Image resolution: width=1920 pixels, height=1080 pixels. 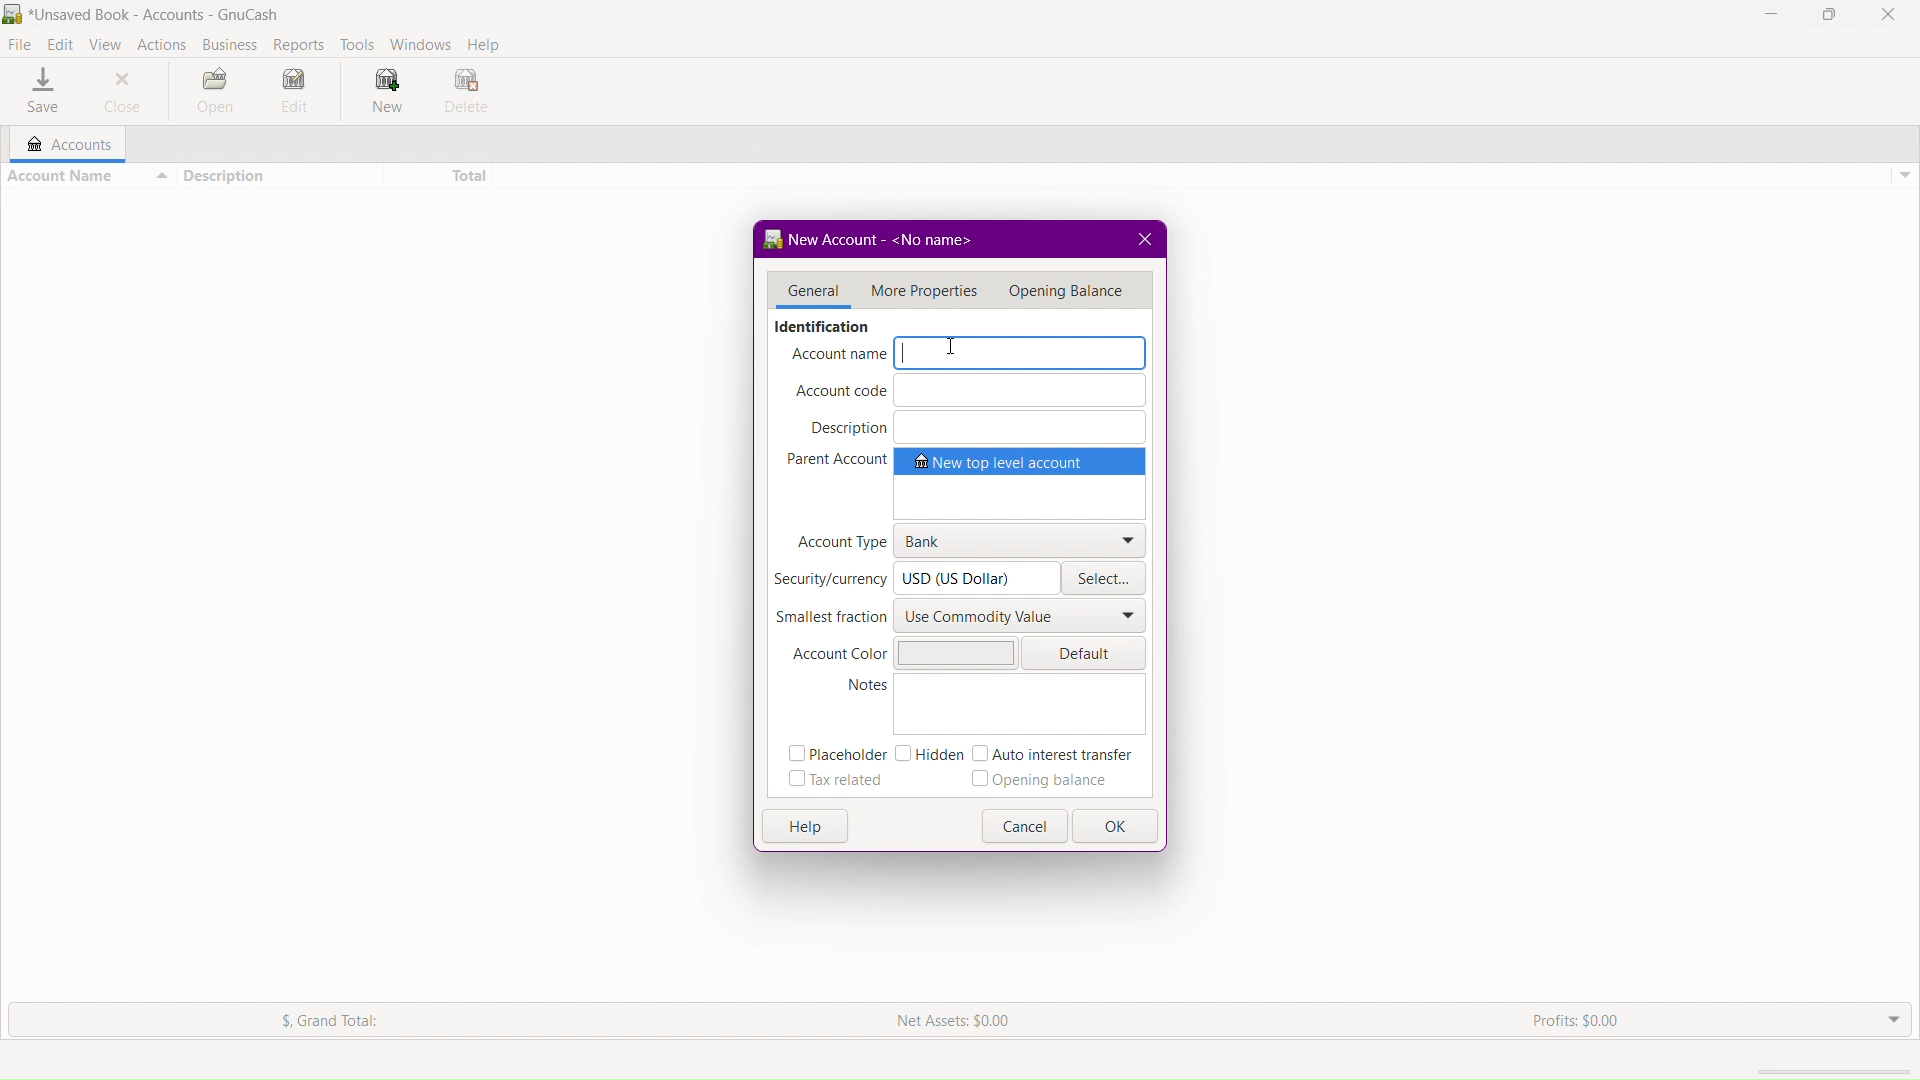 What do you see at coordinates (1106, 581) in the screenshot?
I see `Select` at bounding box center [1106, 581].